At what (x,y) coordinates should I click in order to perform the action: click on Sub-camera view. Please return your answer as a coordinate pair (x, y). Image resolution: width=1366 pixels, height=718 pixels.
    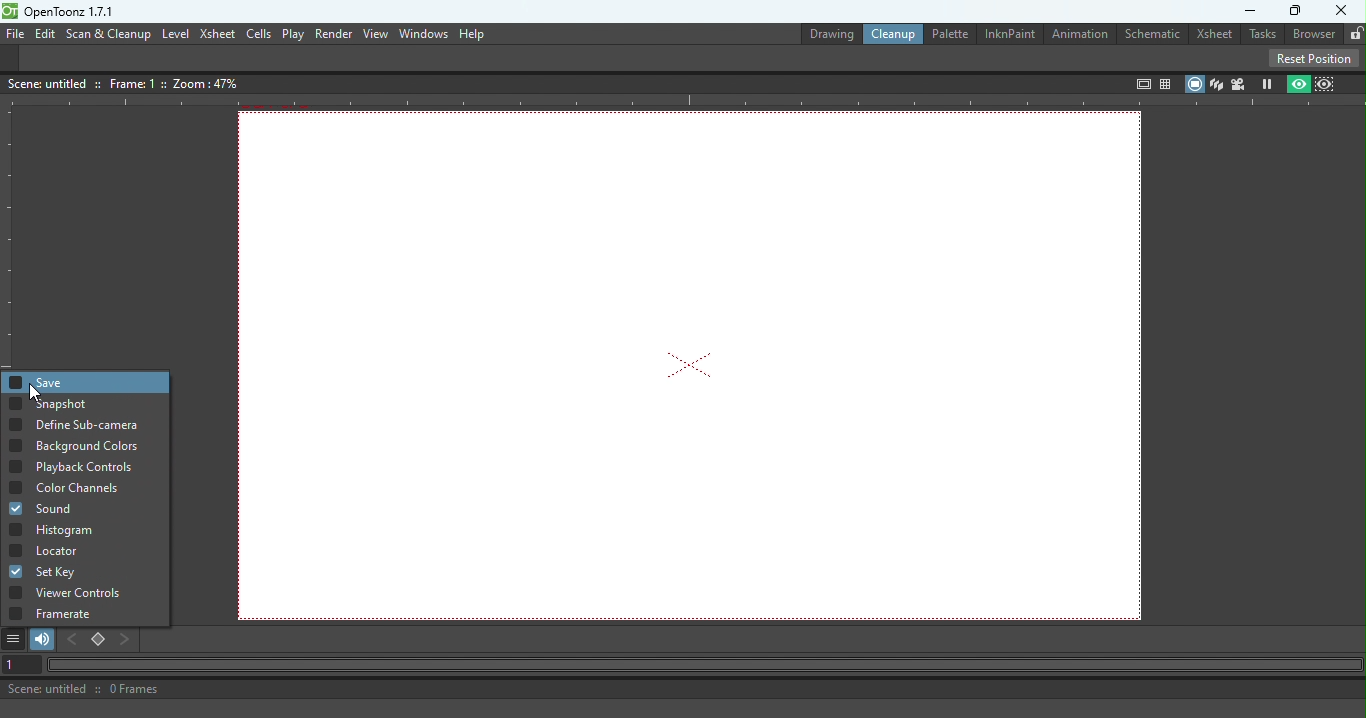
    Looking at the image, I should click on (1328, 82).